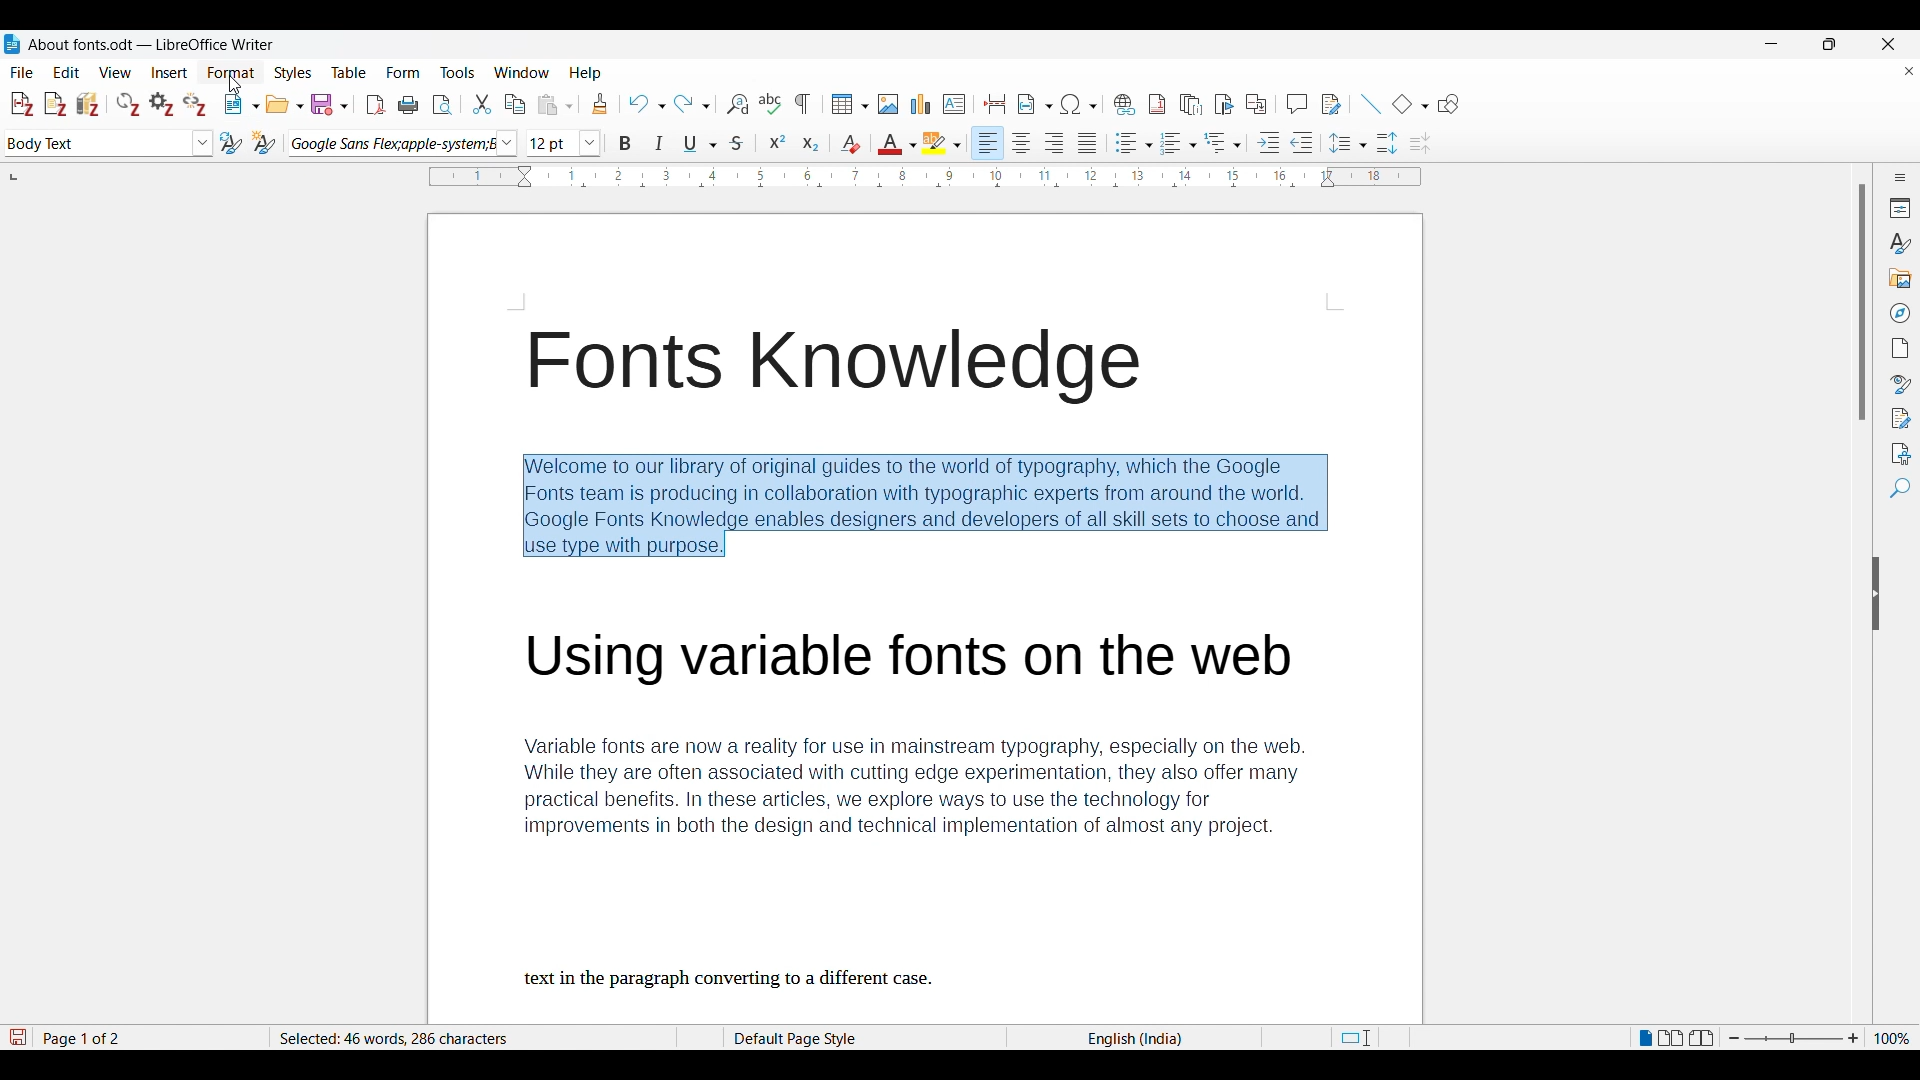 The width and height of the screenshot is (1920, 1080). Describe the element at coordinates (1901, 419) in the screenshot. I see `Manage changes` at that location.